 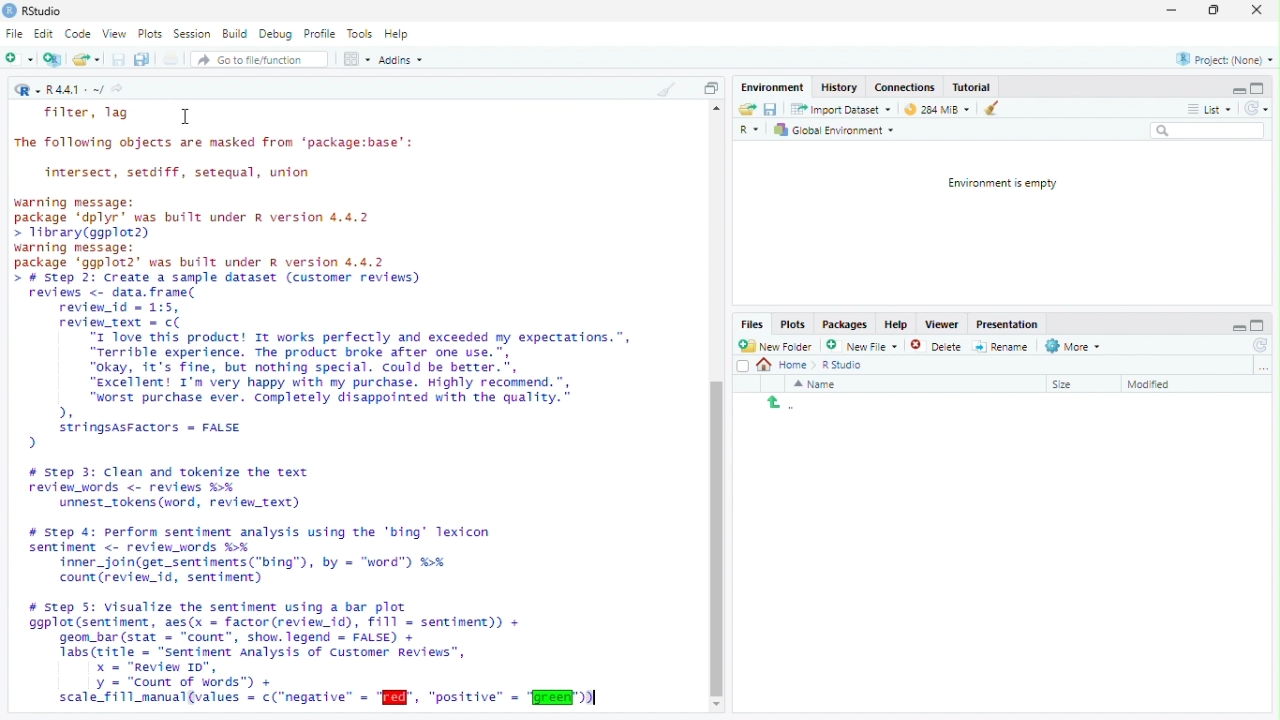 What do you see at coordinates (89, 113) in the screenshot?
I see `Filter, lag` at bounding box center [89, 113].